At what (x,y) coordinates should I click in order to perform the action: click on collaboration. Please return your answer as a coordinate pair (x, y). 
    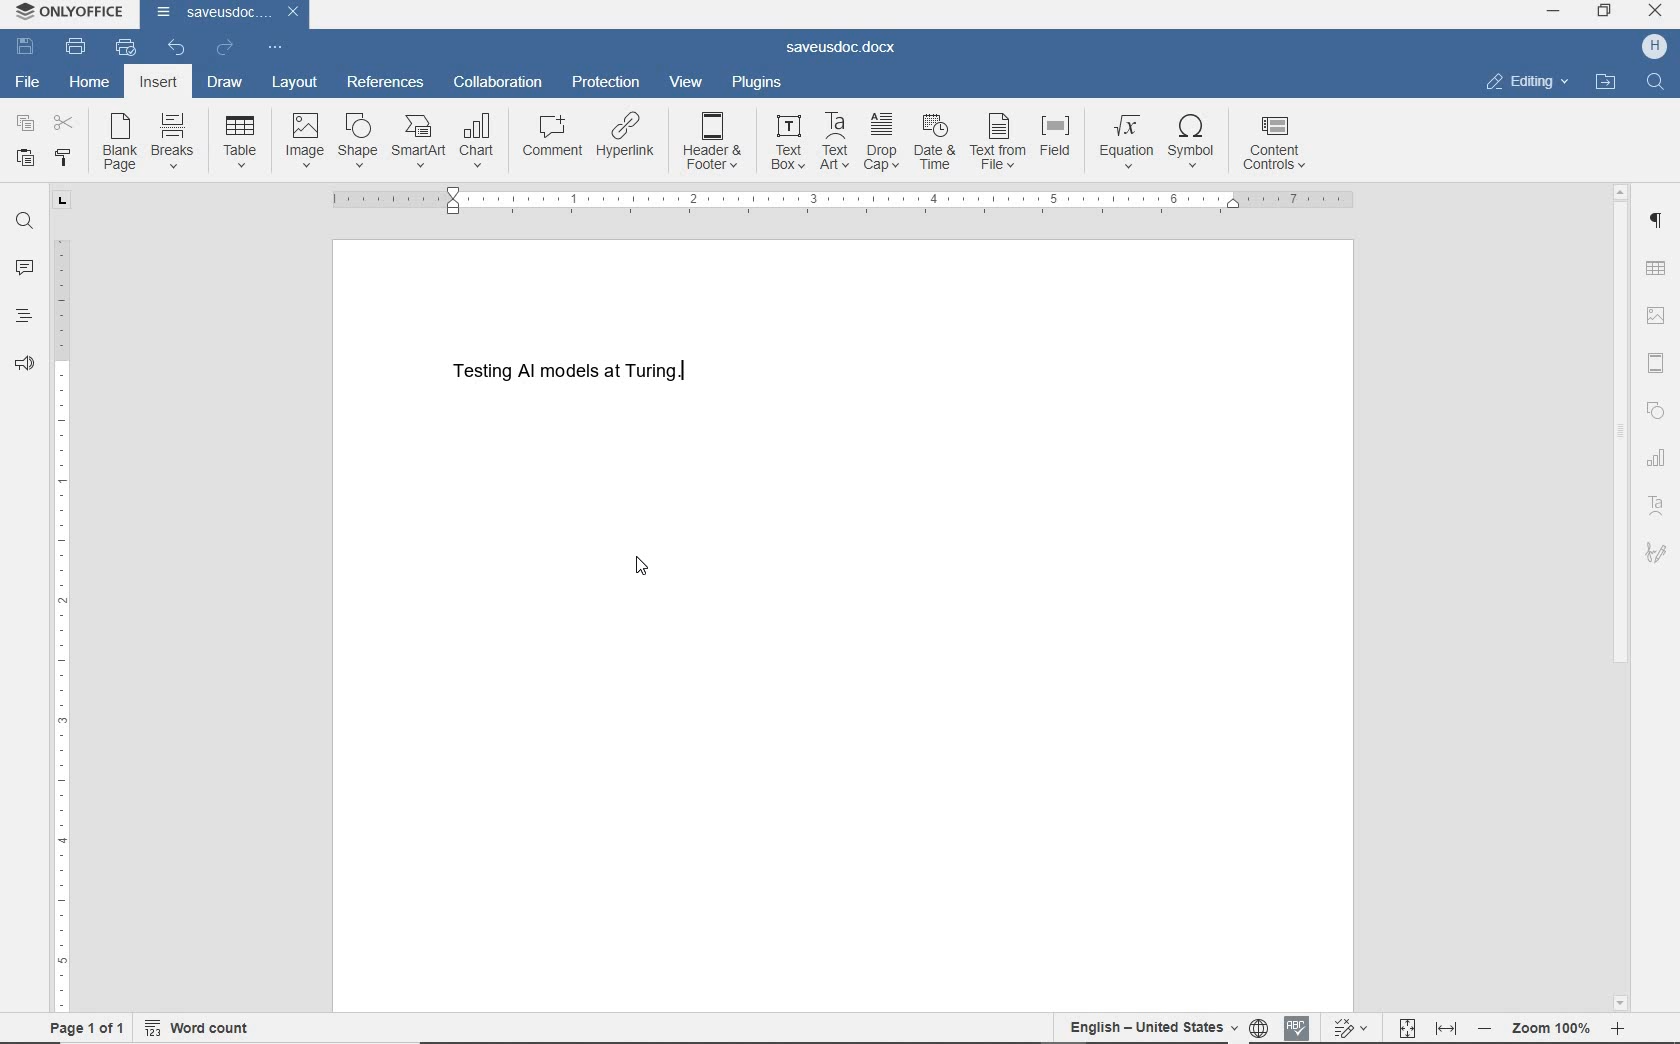
    Looking at the image, I should click on (499, 83).